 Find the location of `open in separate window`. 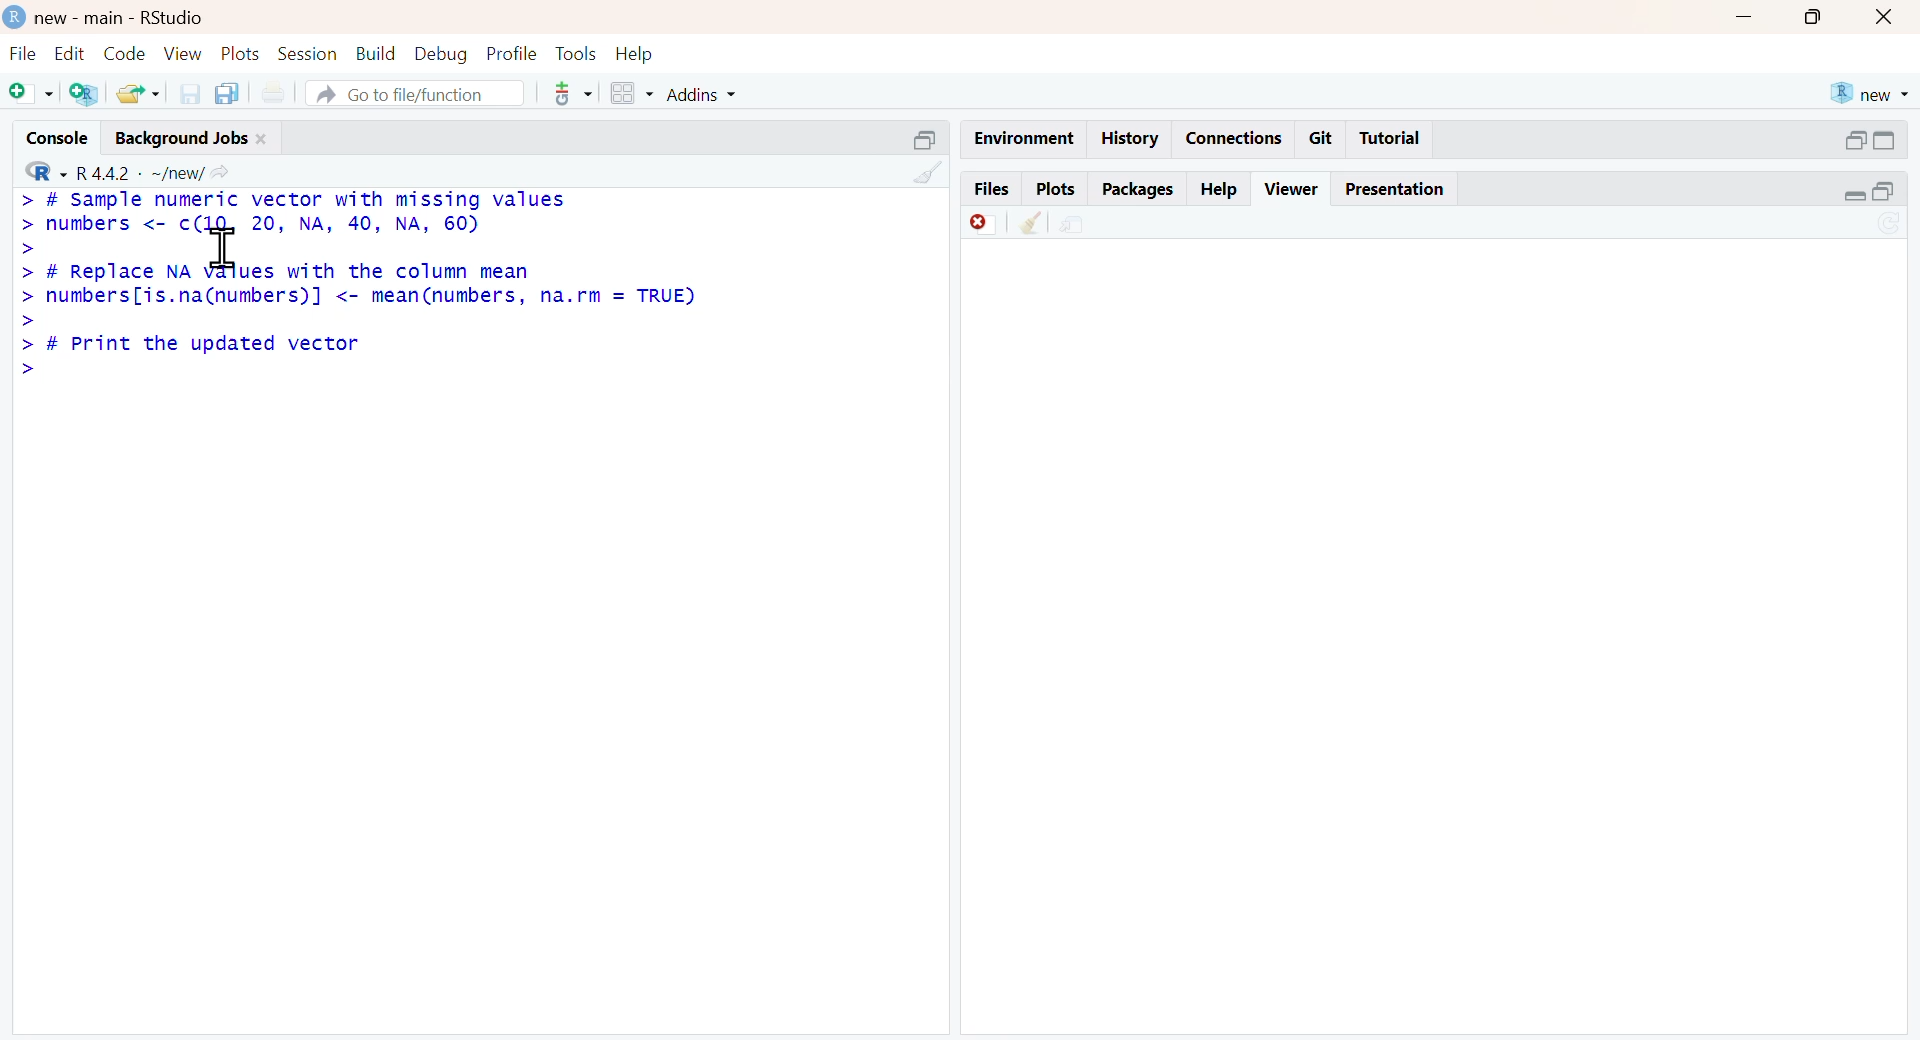

open in separate window is located at coordinates (1884, 191).